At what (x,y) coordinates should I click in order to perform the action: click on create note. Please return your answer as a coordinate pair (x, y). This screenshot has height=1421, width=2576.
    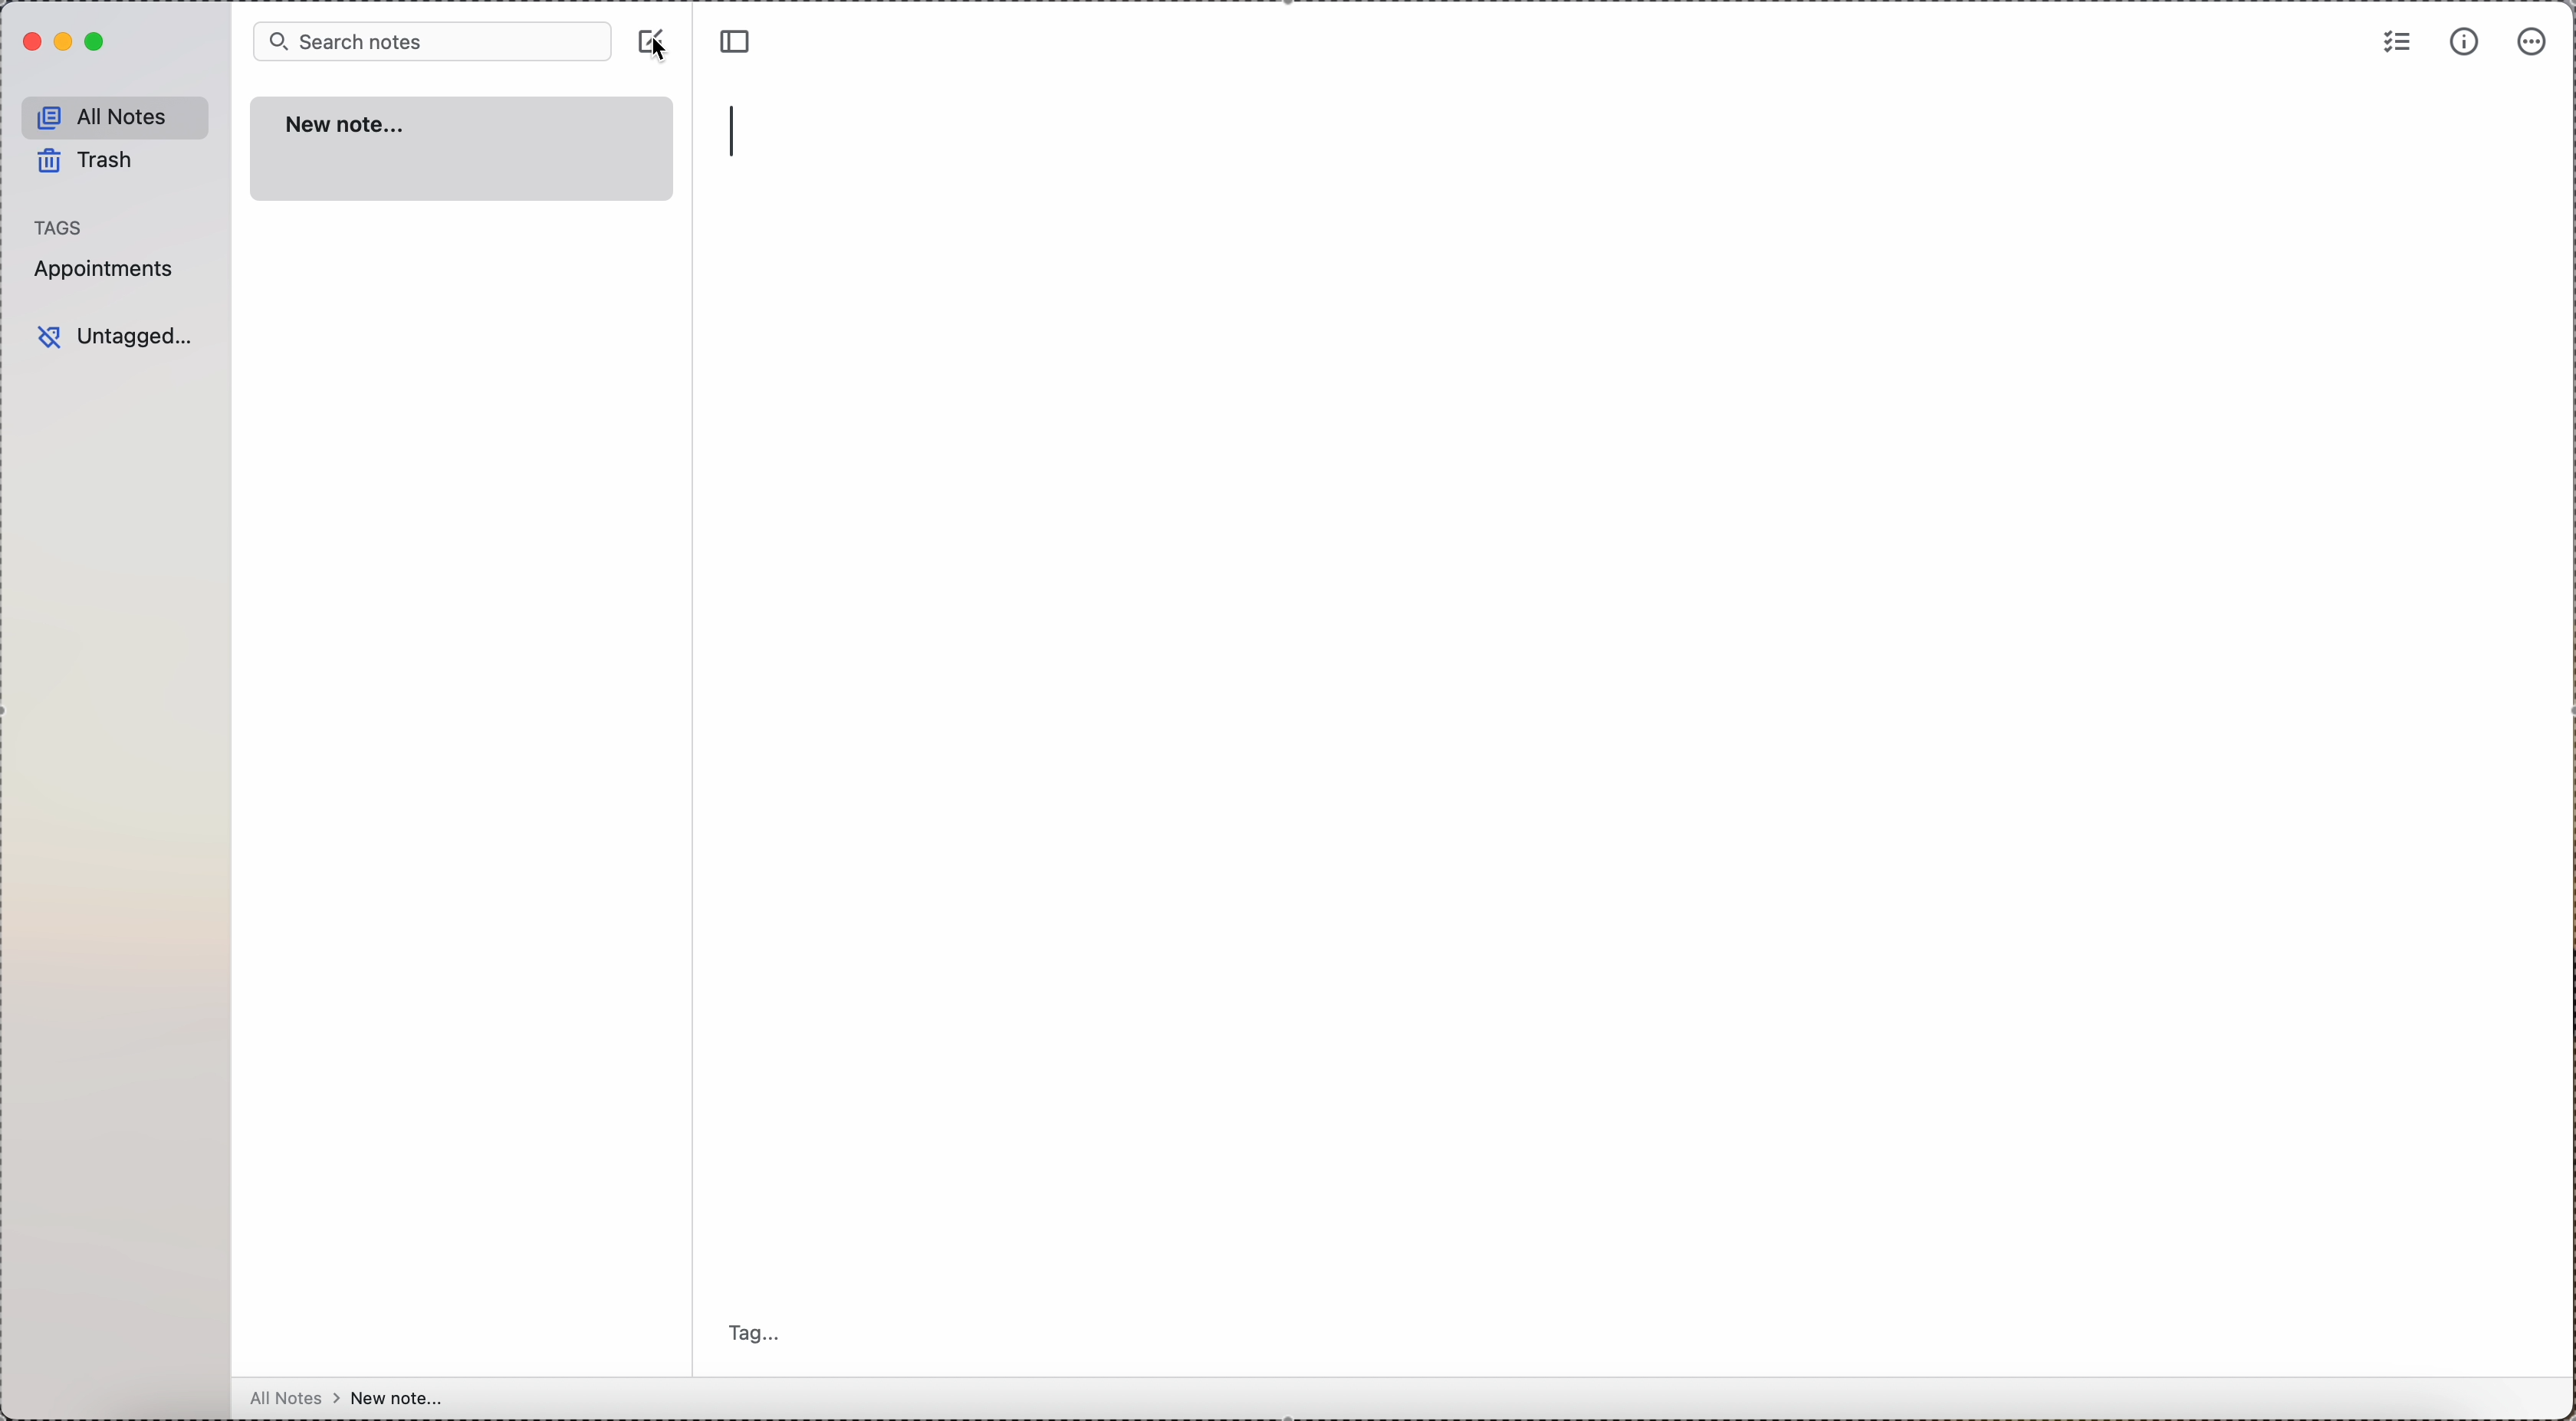
    Looking at the image, I should click on (645, 34).